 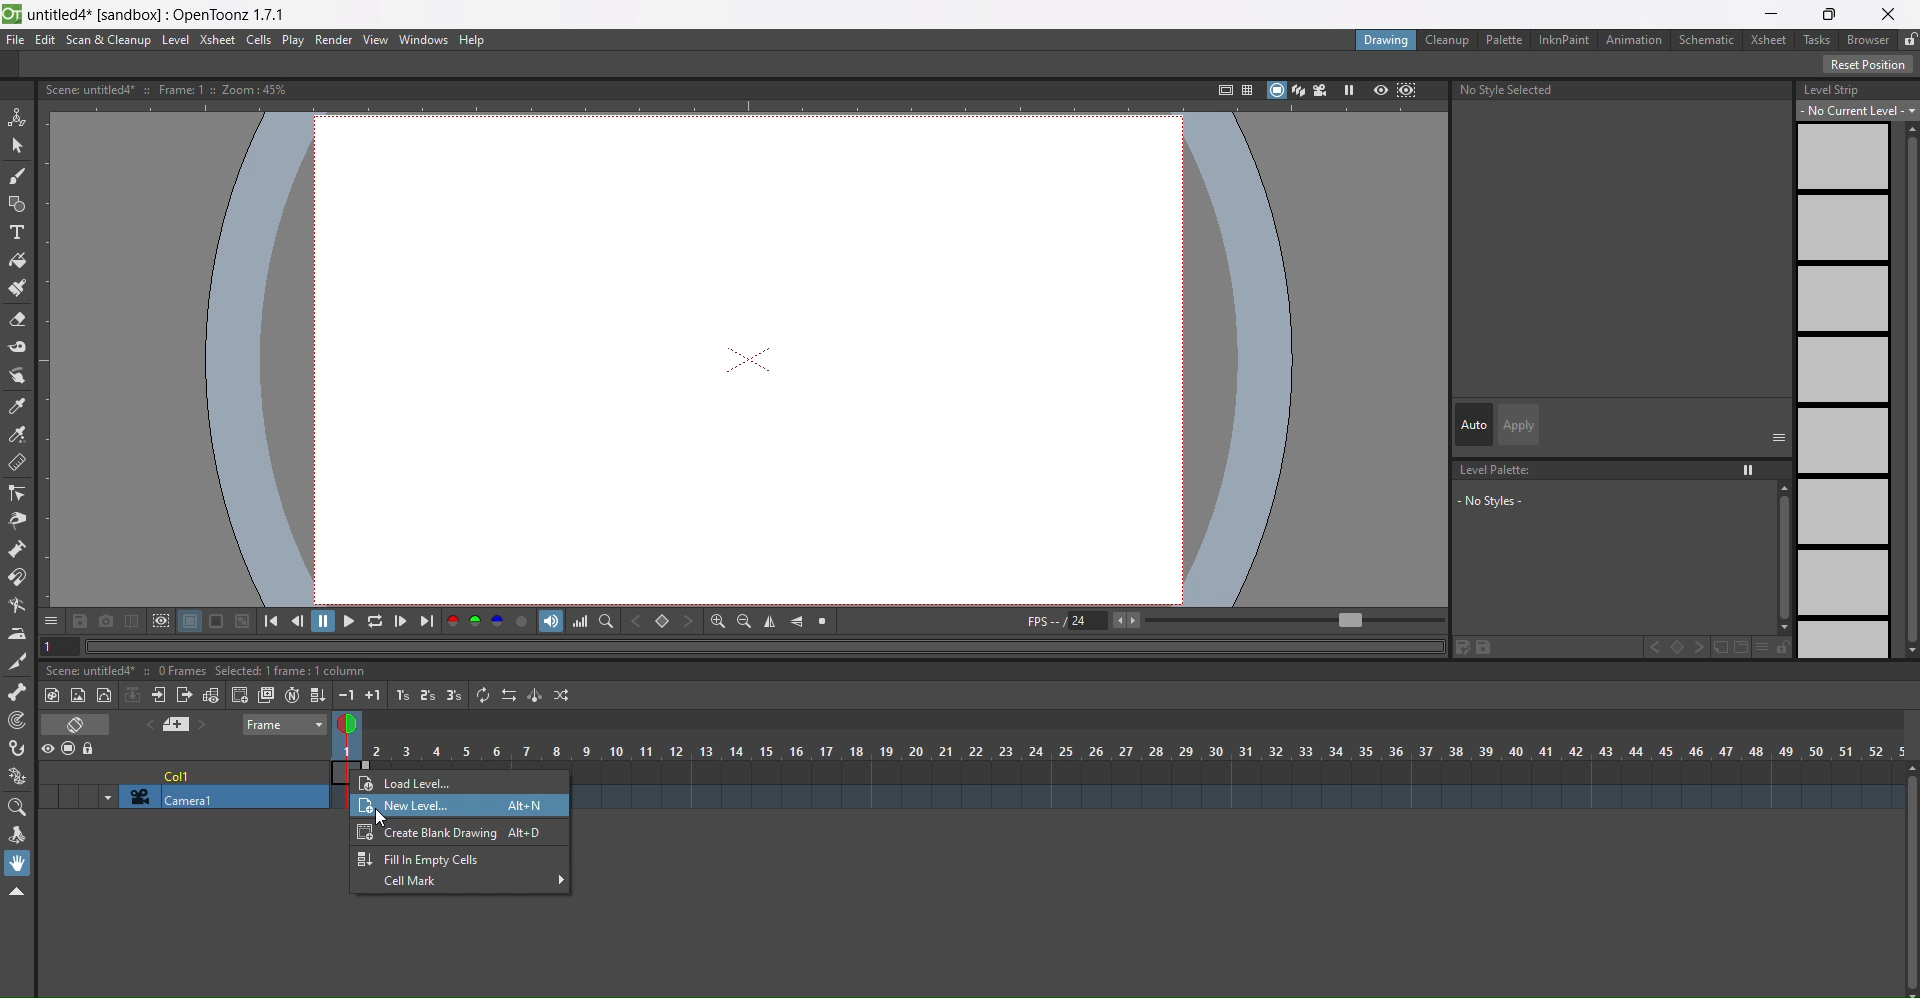 What do you see at coordinates (18, 118) in the screenshot?
I see `animation tool` at bounding box center [18, 118].